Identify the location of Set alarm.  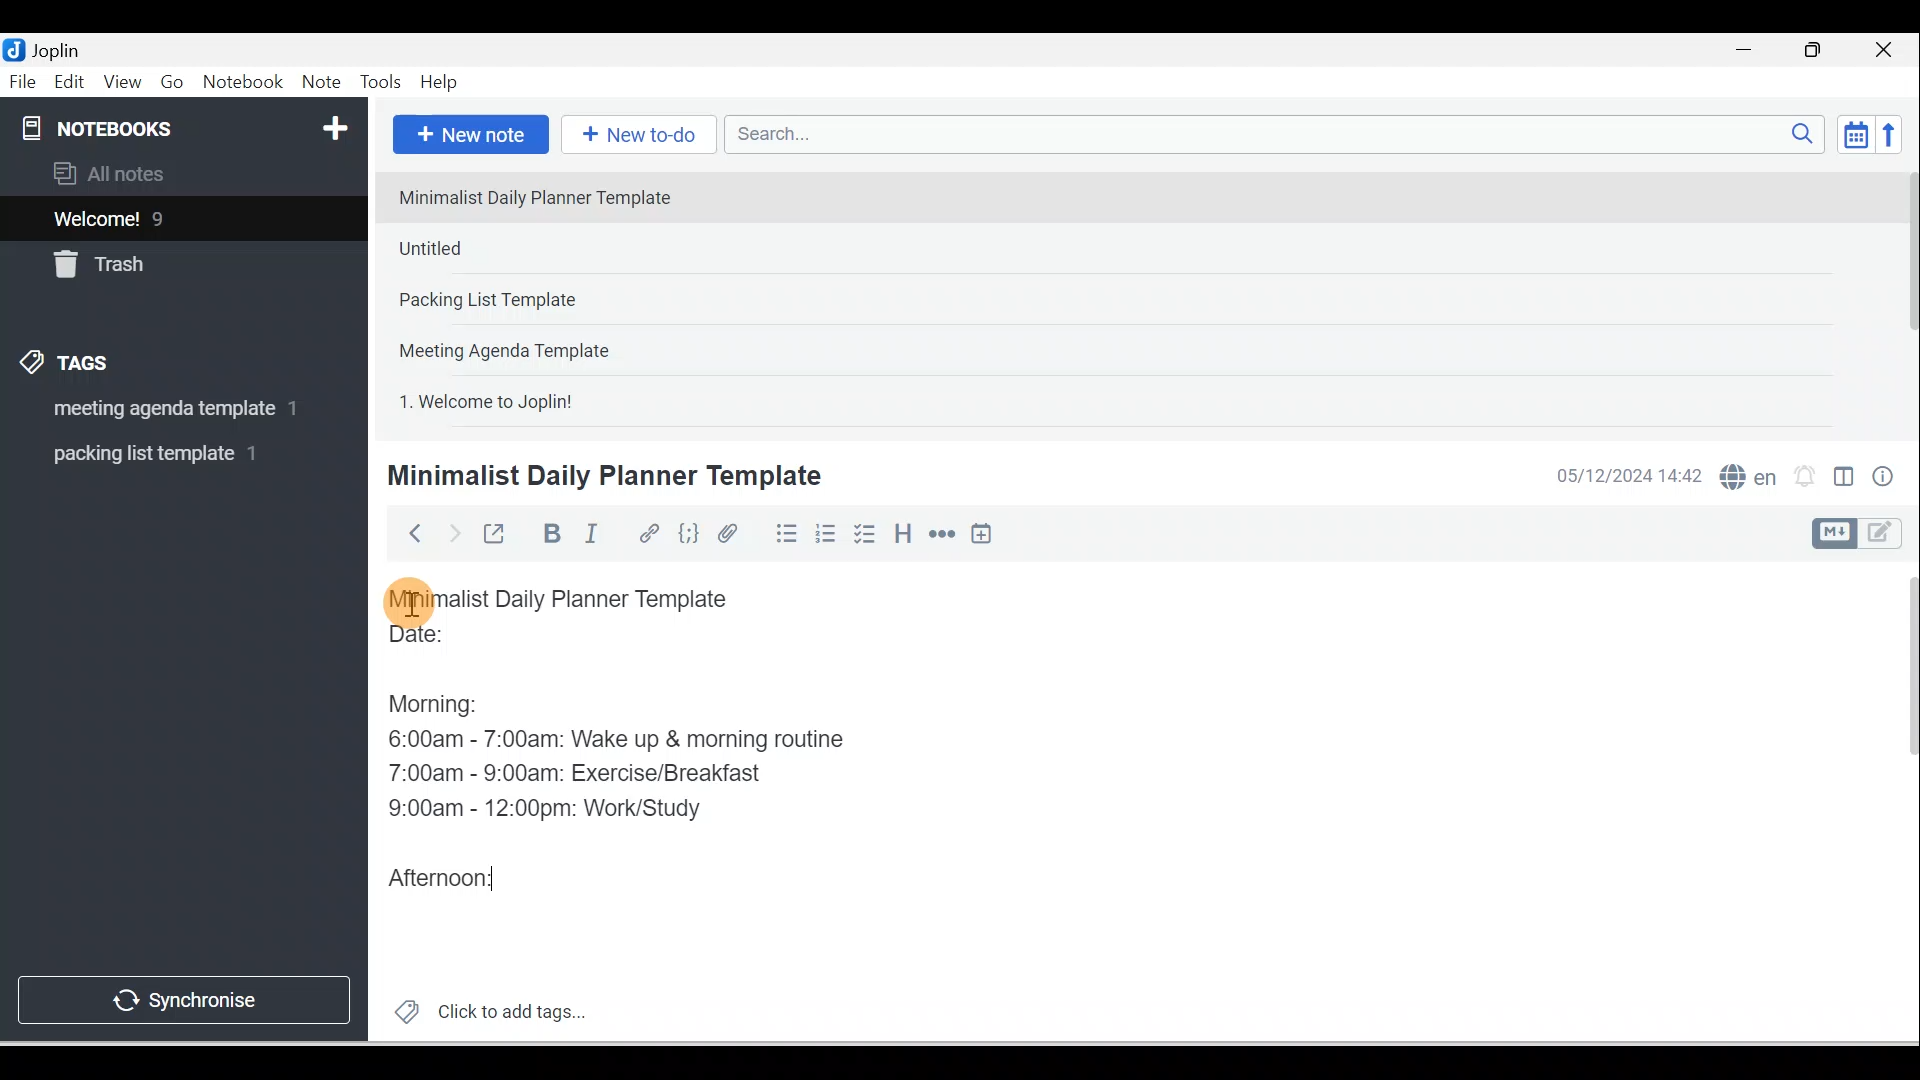
(1802, 477).